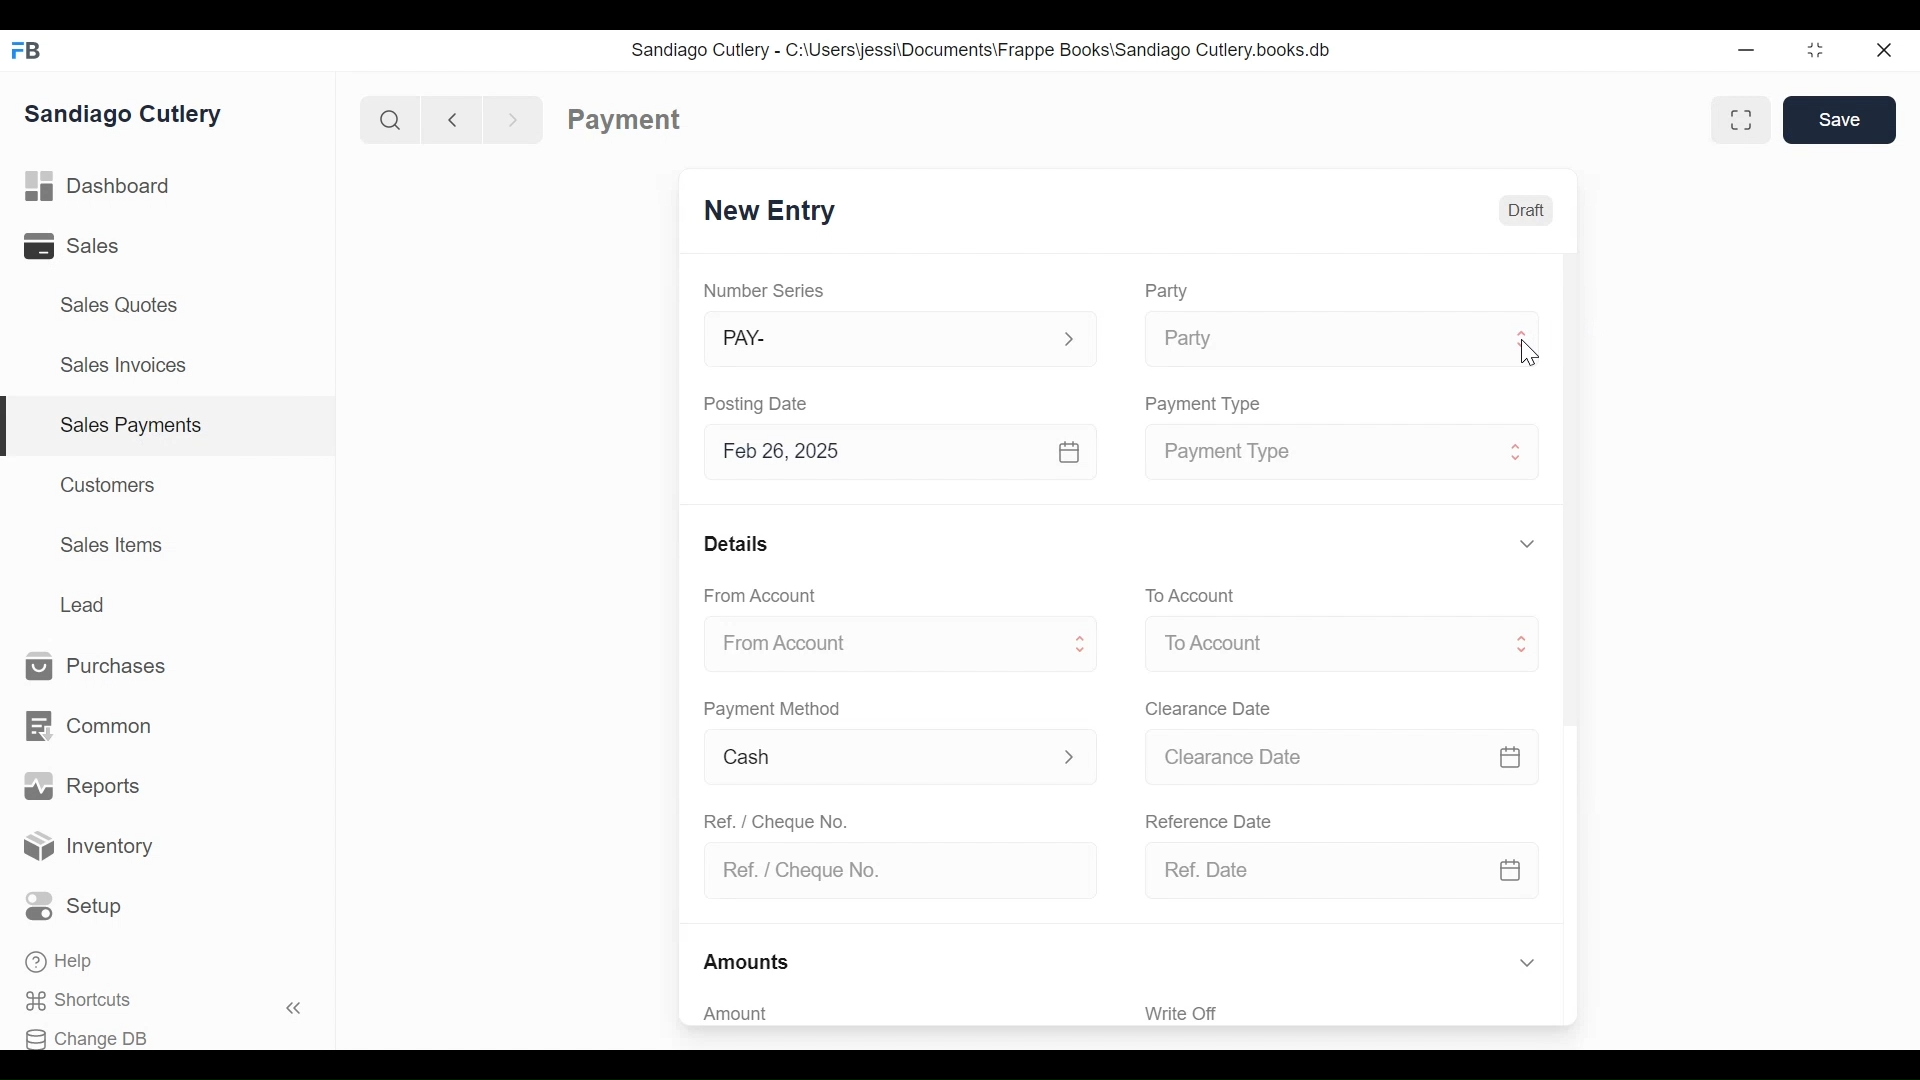 The width and height of the screenshot is (1920, 1080). I want to click on Calendar, so click(1512, 870).